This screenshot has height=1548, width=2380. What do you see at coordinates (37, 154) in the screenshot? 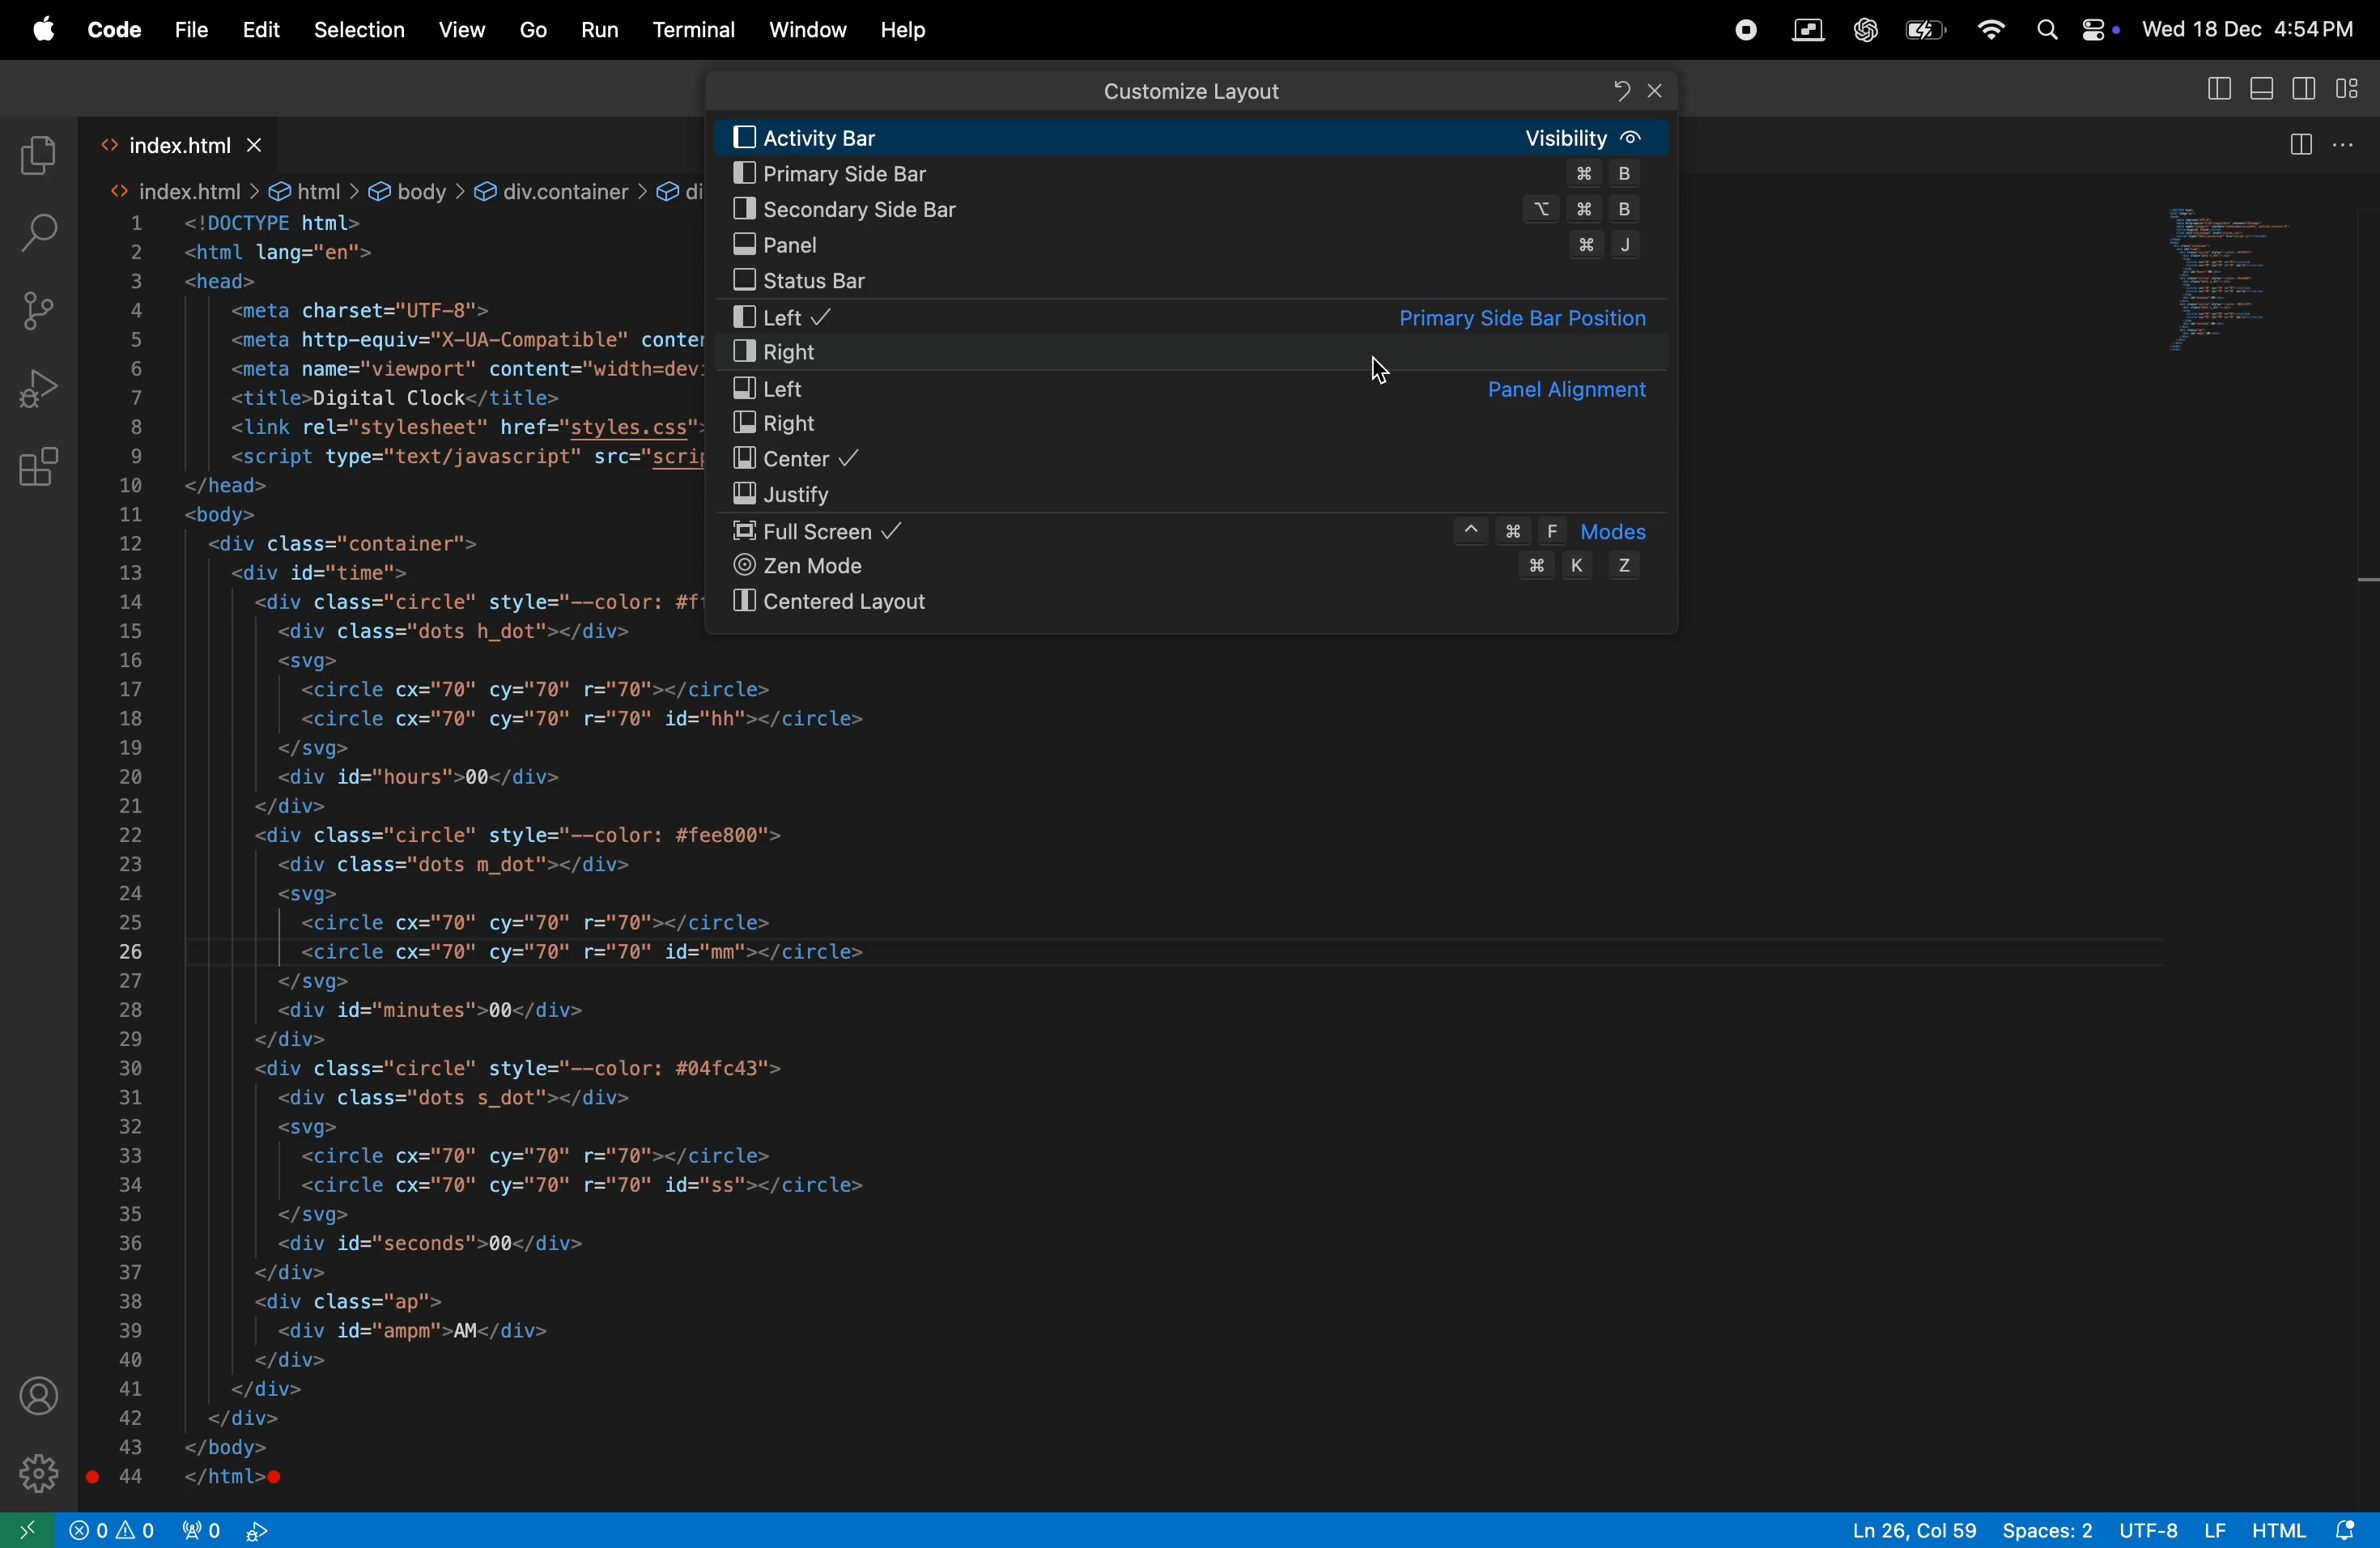
I see `explore` at bounding box center [37, 154].